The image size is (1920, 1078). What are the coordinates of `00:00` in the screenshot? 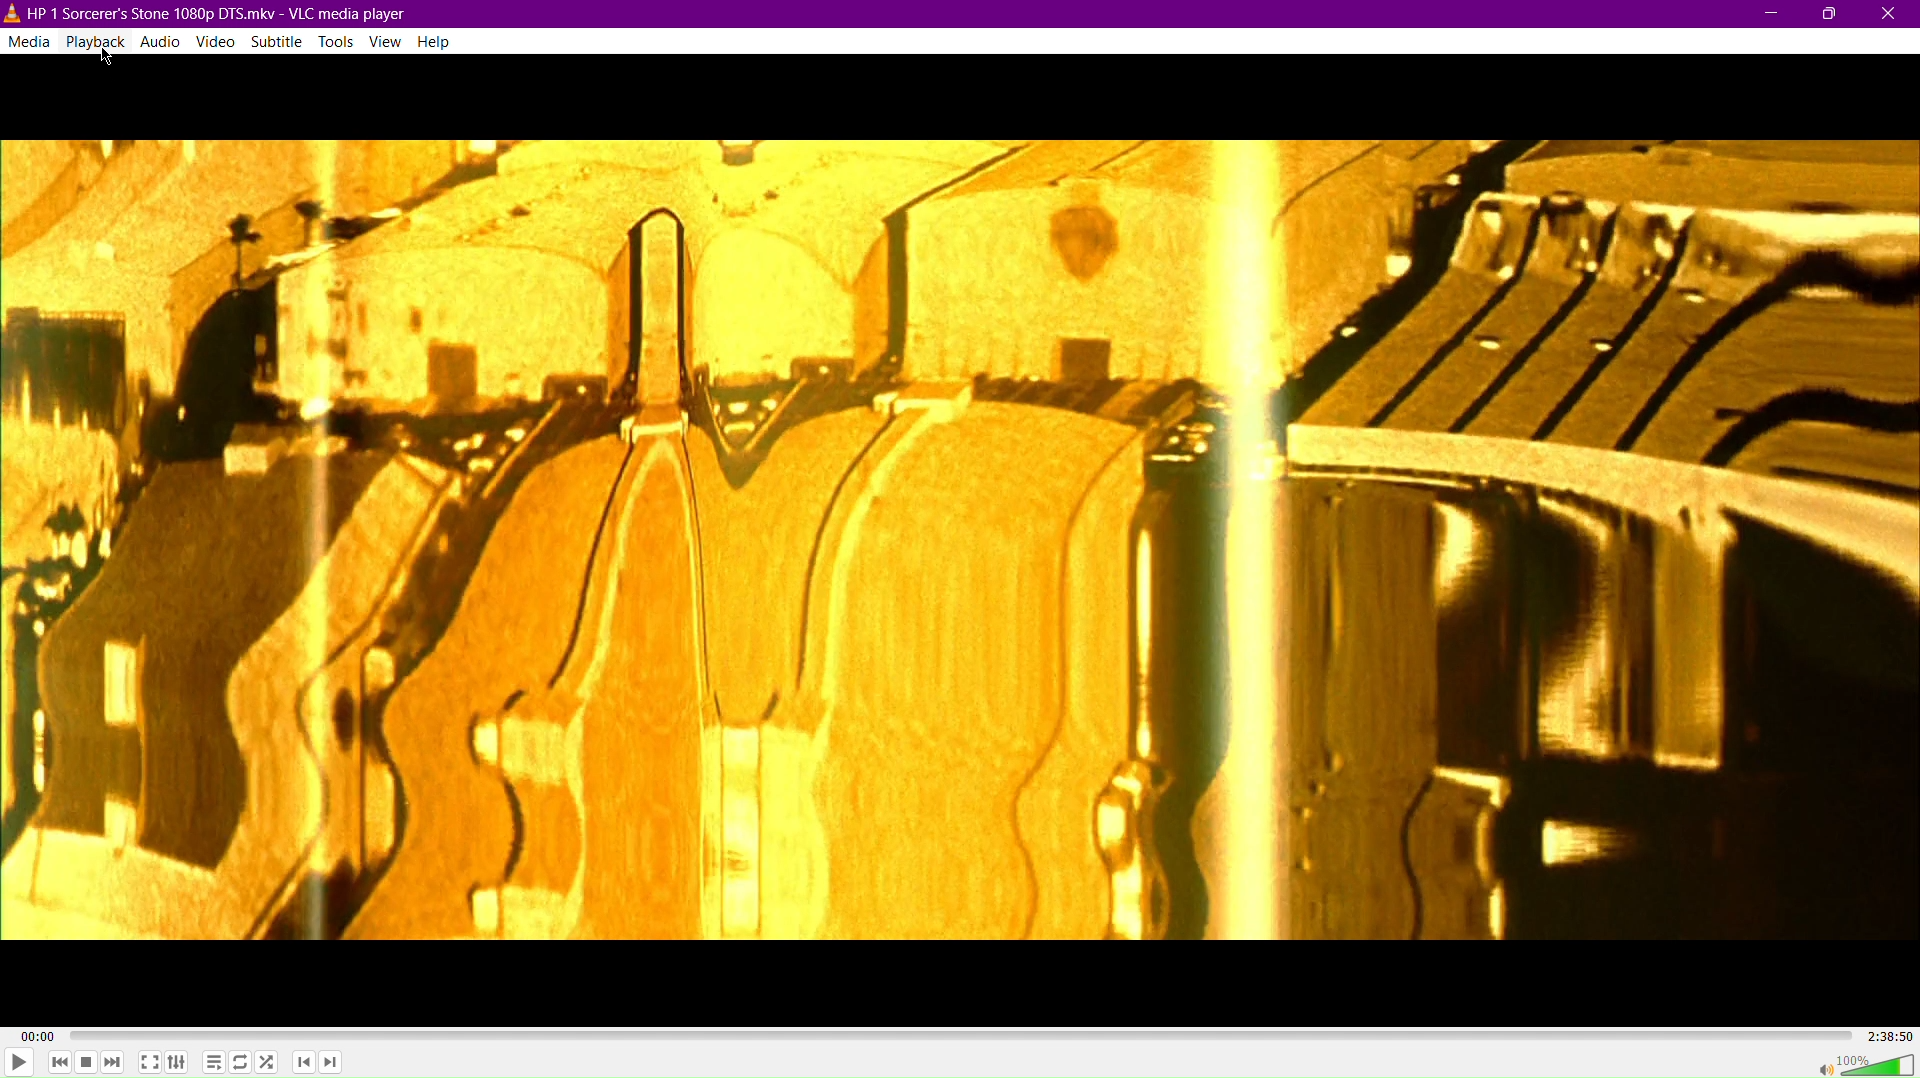 It's located at (41, 1035).